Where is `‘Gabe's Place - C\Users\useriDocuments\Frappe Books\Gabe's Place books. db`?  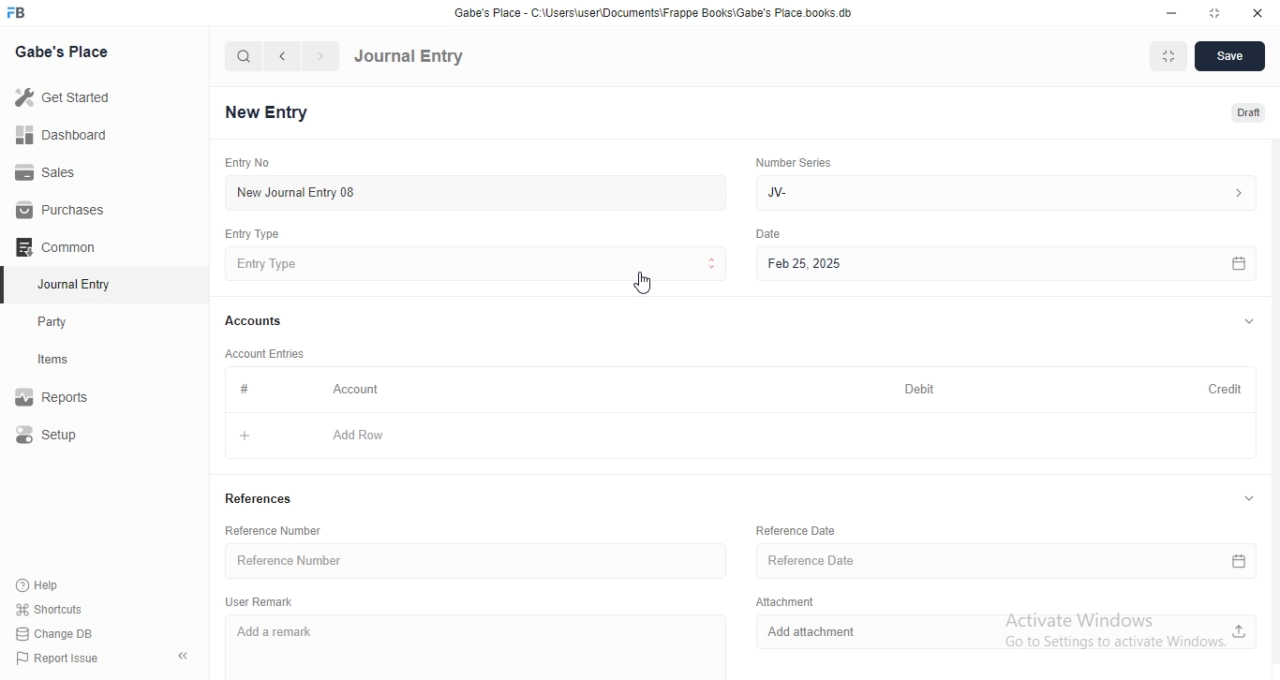 ‘Gabe's Place - C\Users\useriDocuments\Frappe Books\Gabe's Place books. db is located at coordinates (650, 10).